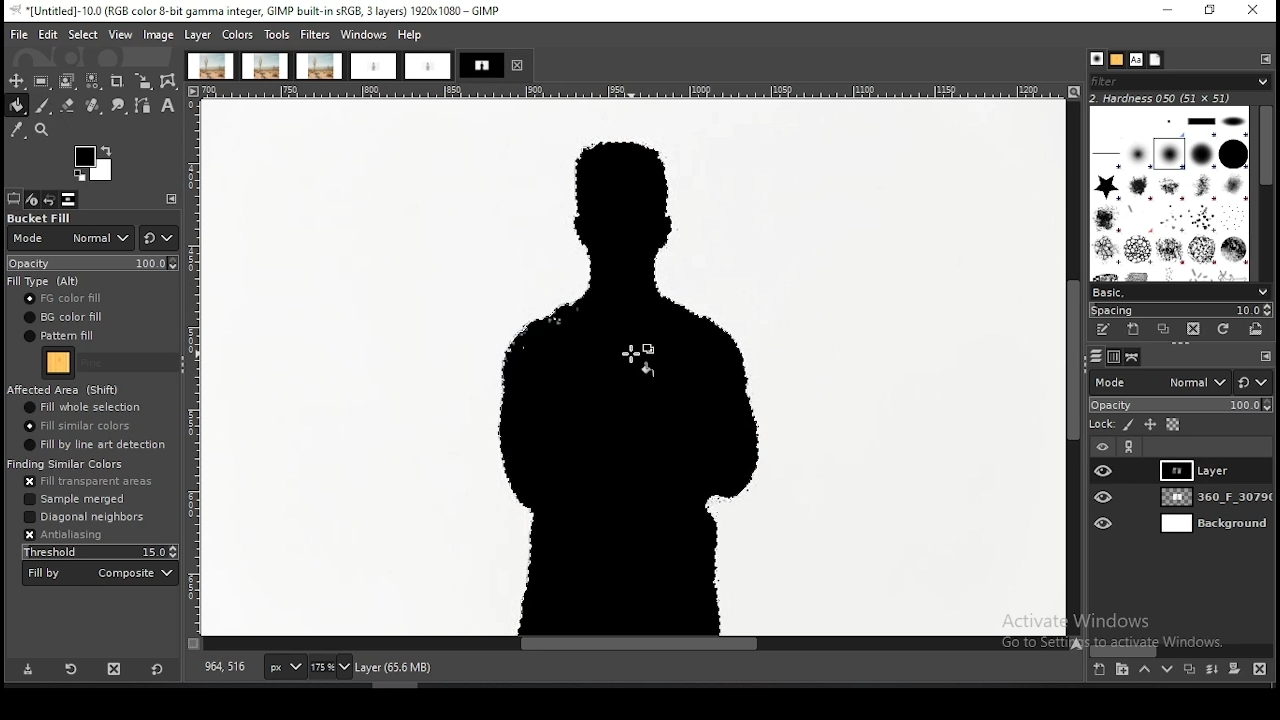 This screenshot has height=720, width=1280. Describe the element at coordinates (1164, 669) in the screenshot. I see `move layer one step down` at that location.